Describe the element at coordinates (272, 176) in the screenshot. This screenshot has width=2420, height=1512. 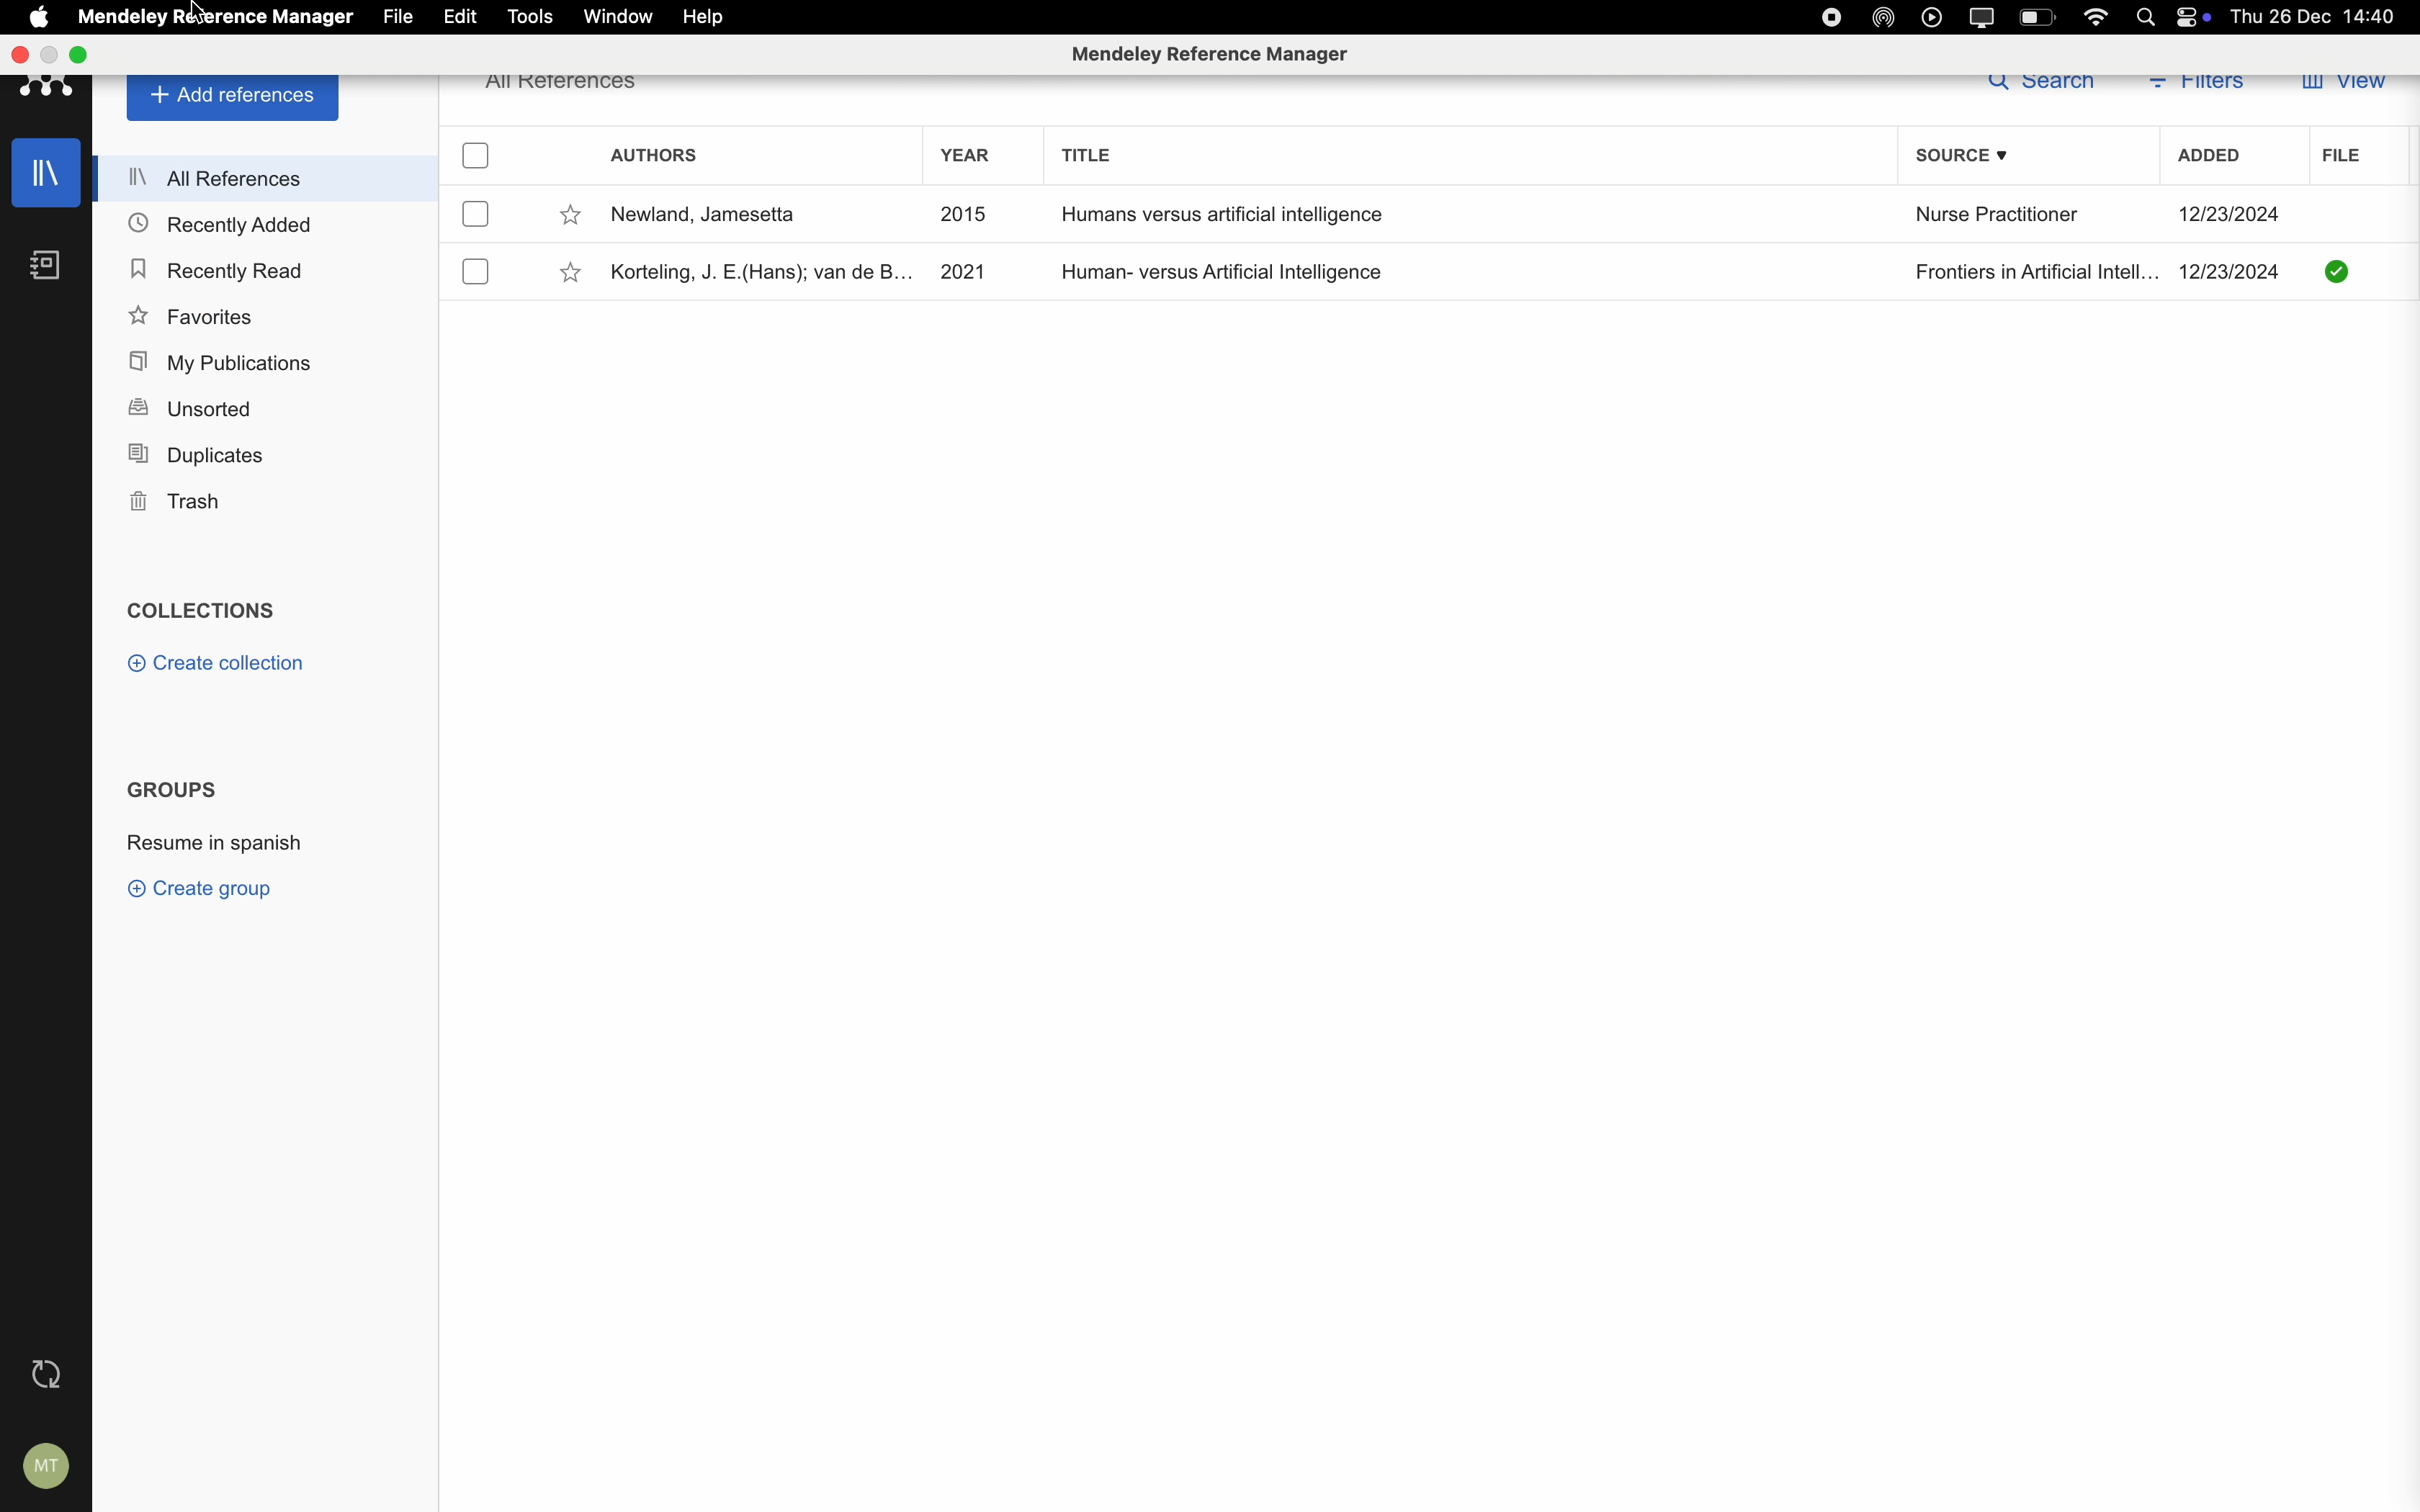
I see `all references` at that location.